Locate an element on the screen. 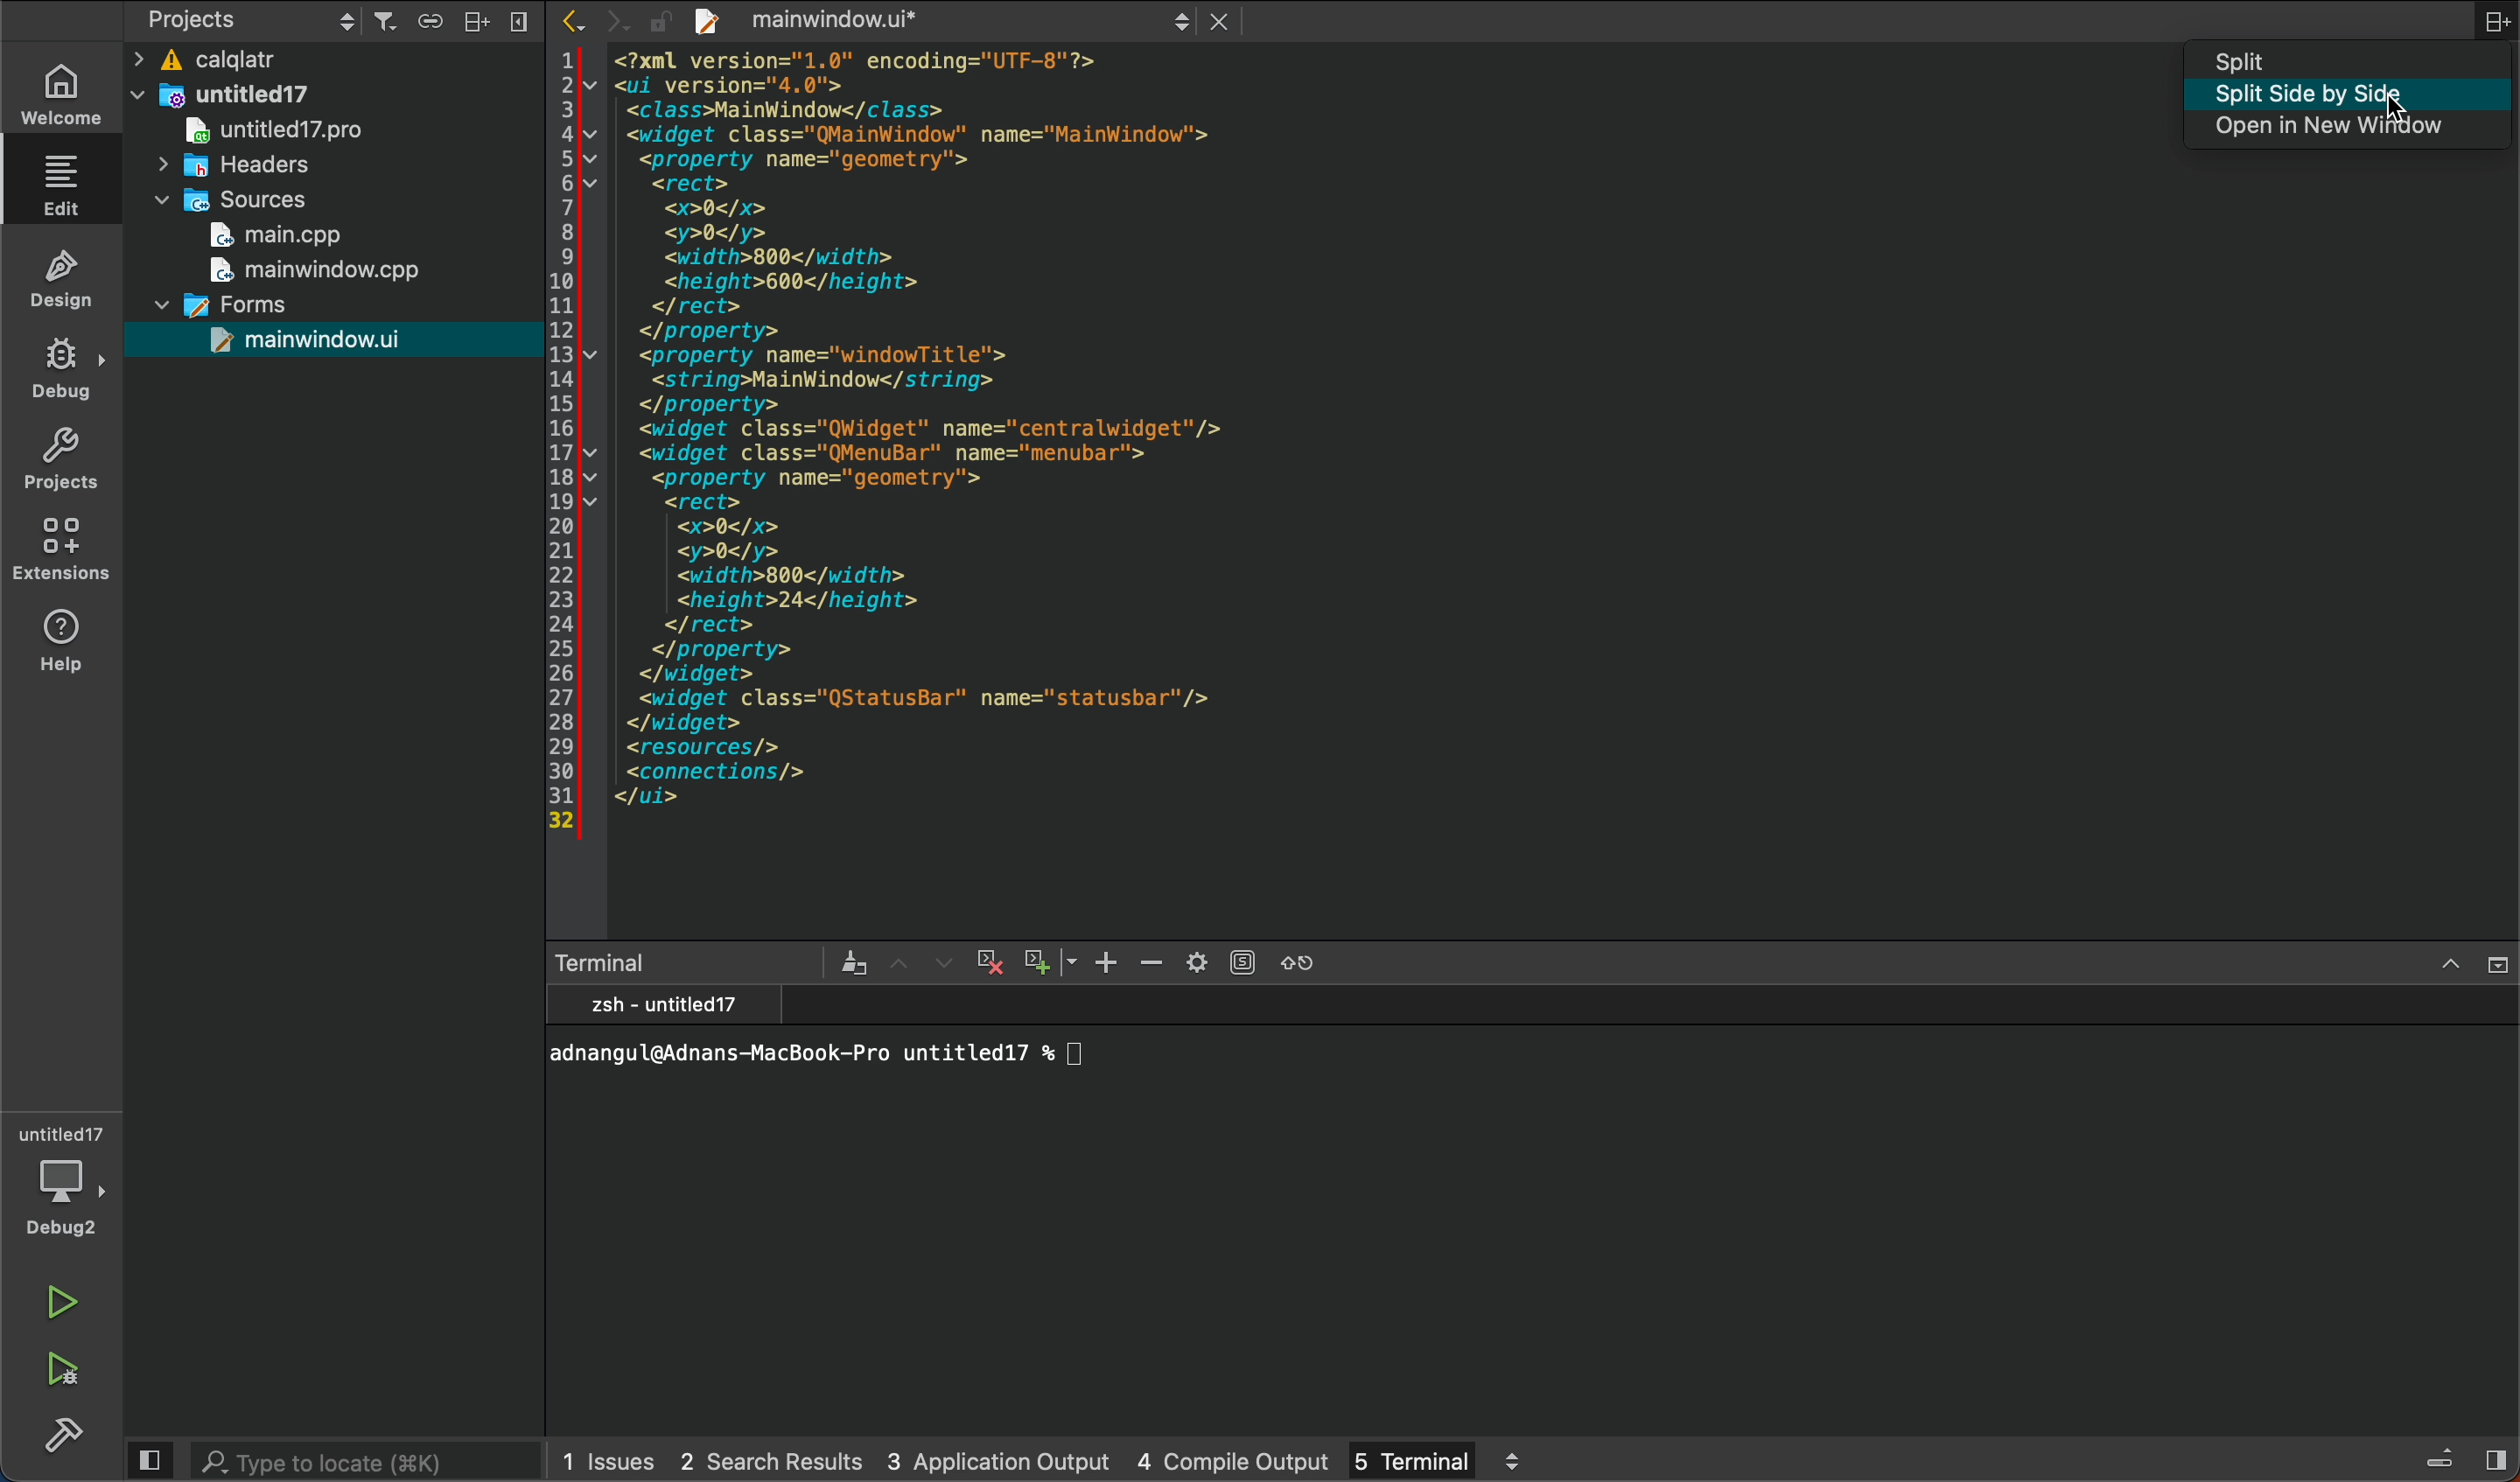  welcome is located at coordinates (59, 95).